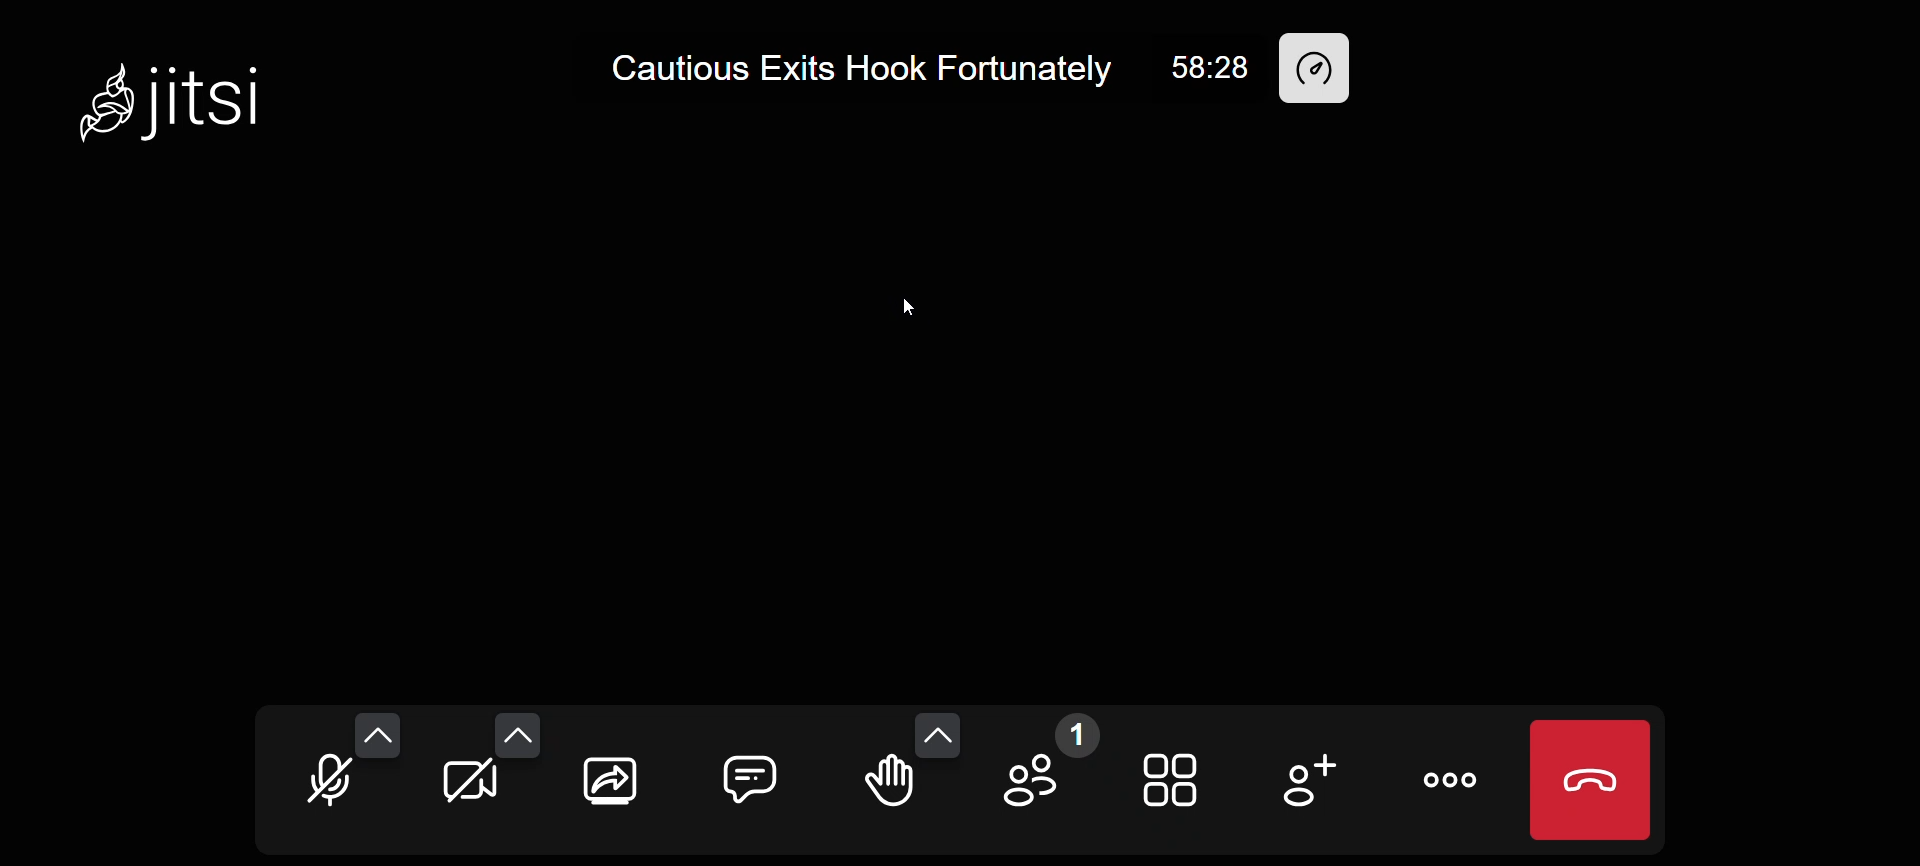 This screenshot has width=1920, height=866. I want to click on invite people, so click(1314, 778).